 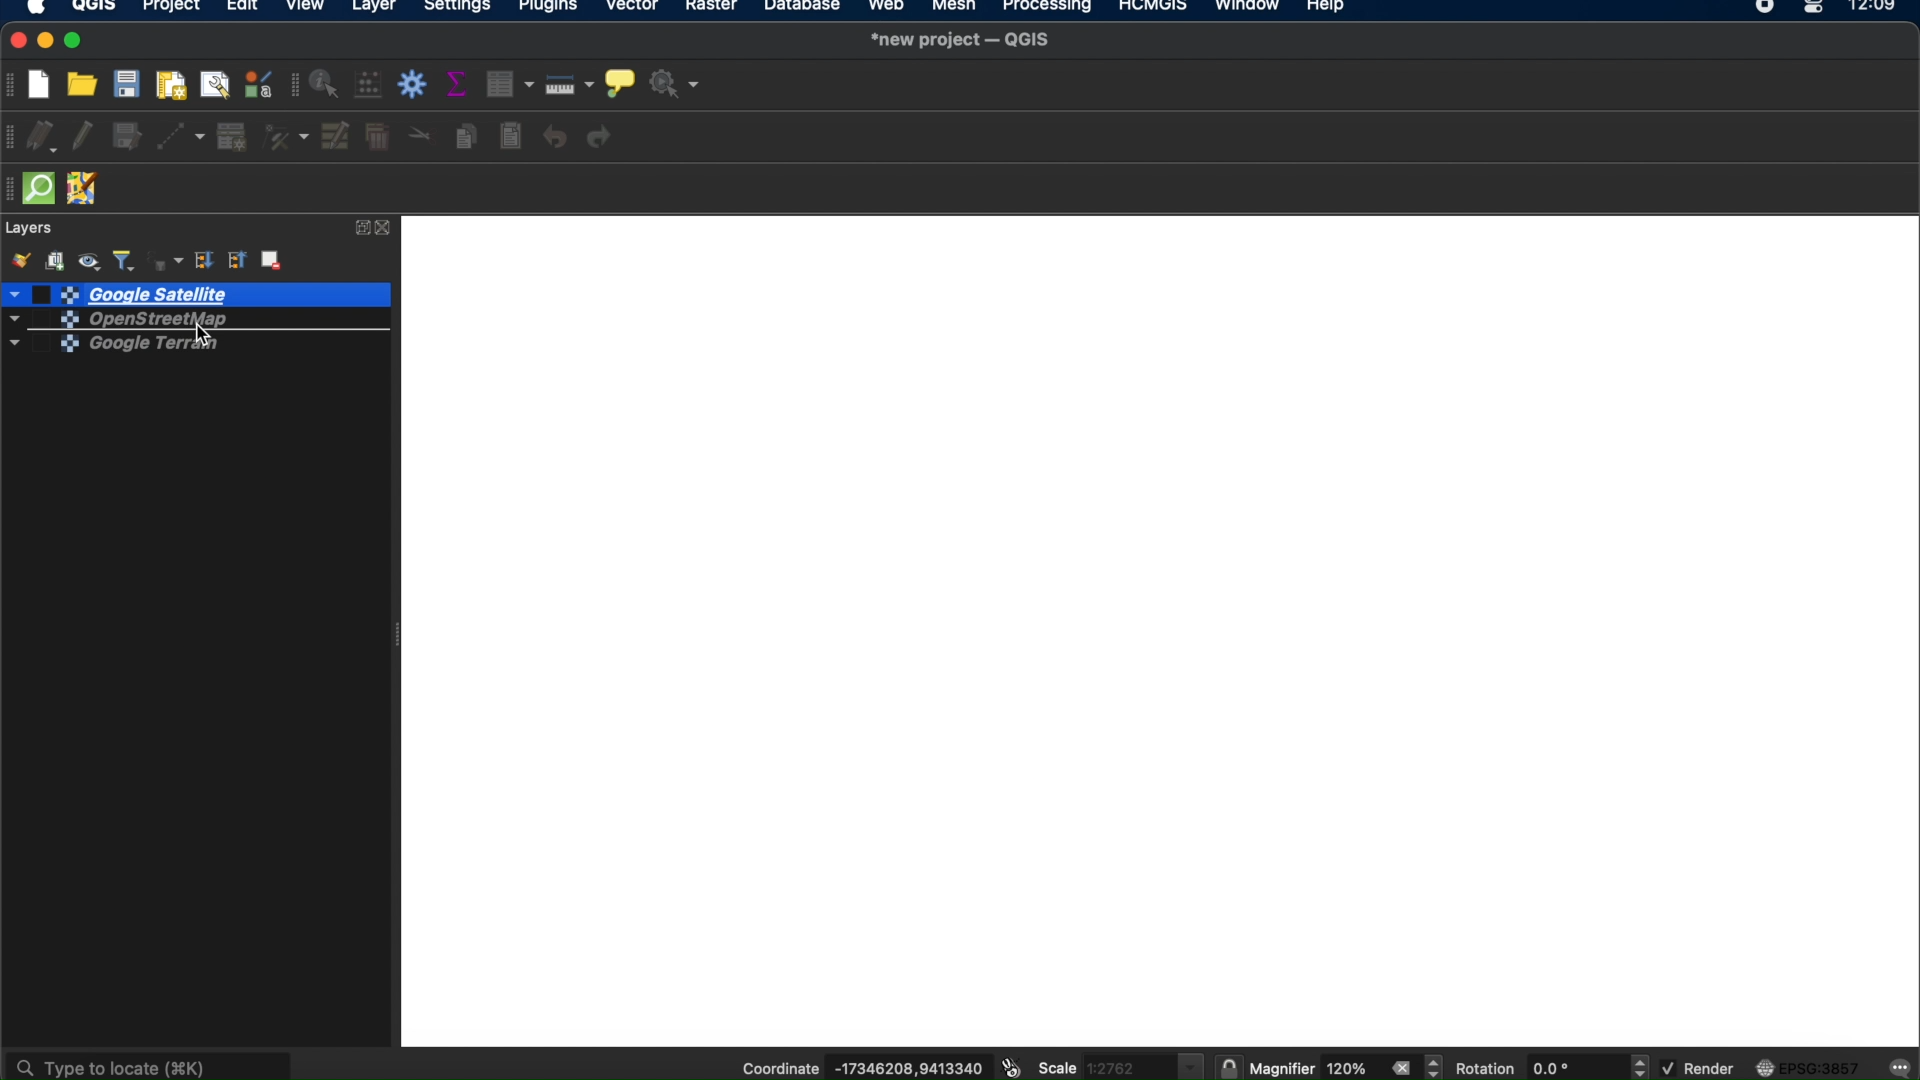 What do you see at coordinates (170, 8) in the screenshot?
I see `project` at bounding box center [170, 8].